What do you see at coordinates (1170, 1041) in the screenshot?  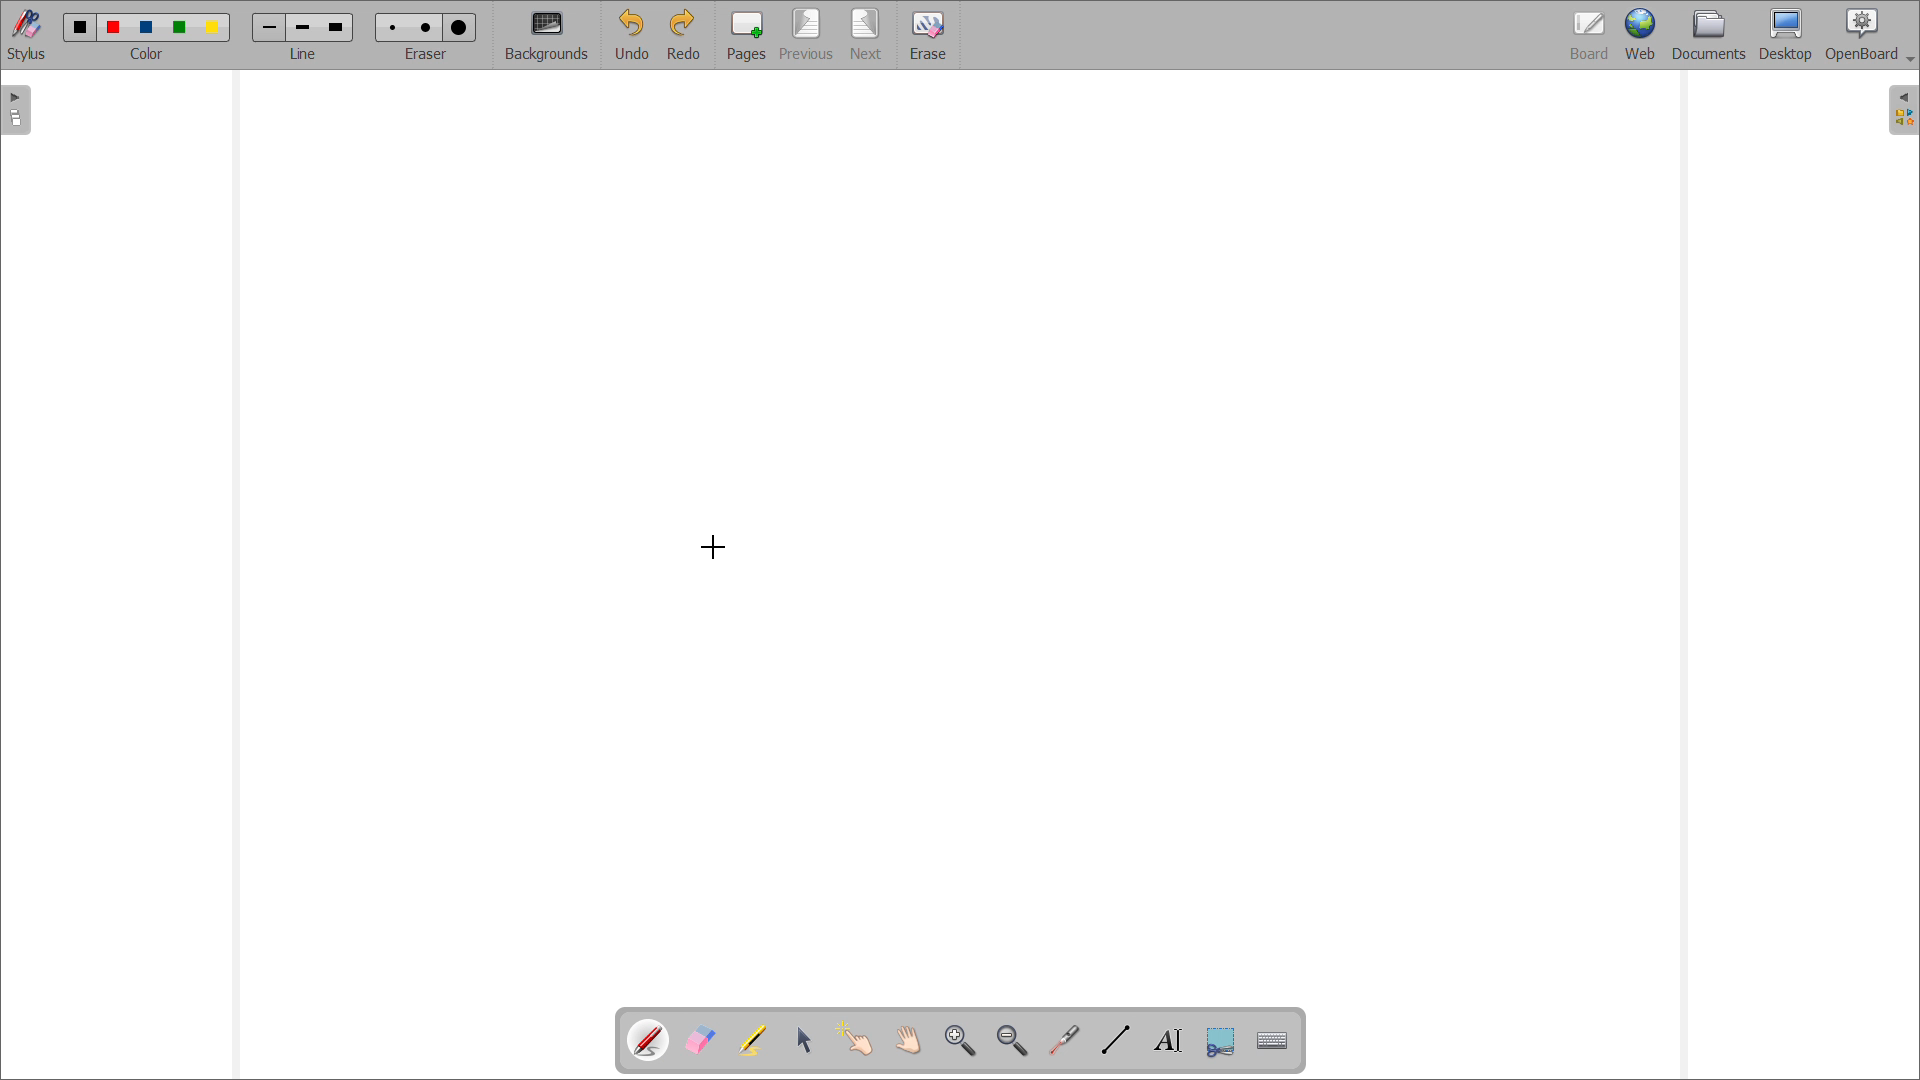 I see `draw text` at bounding box center [1170, 1041].